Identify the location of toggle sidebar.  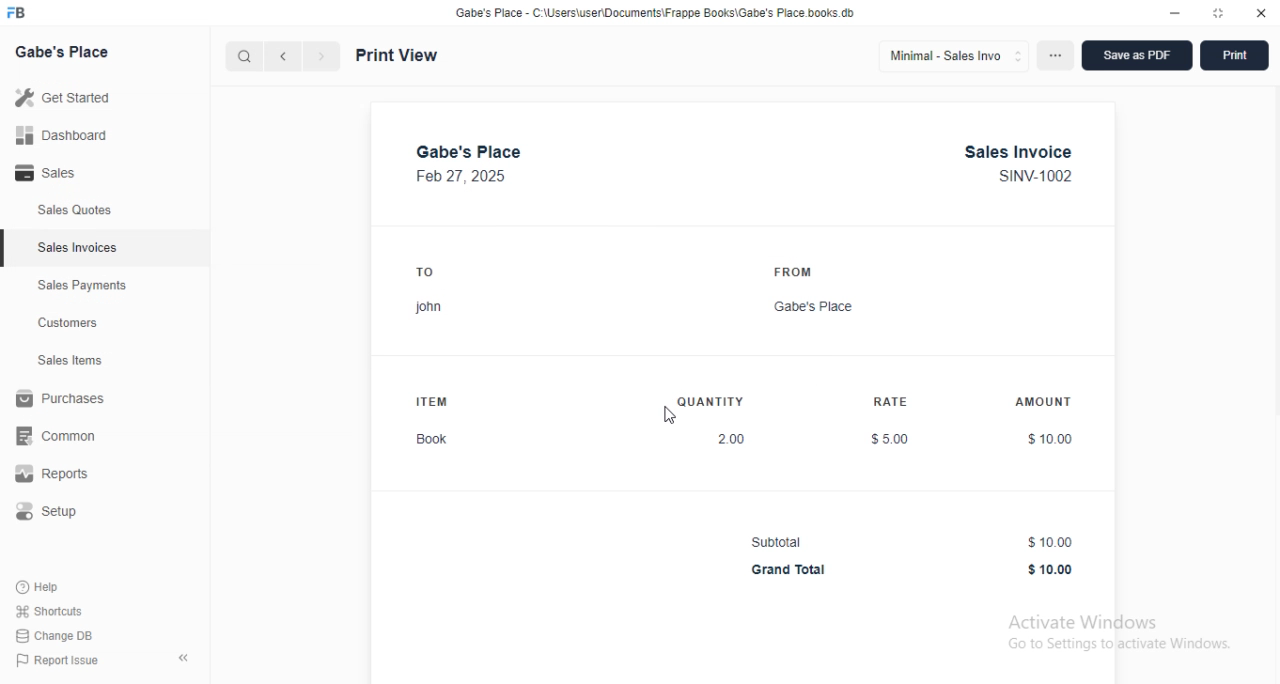
(185, 657).